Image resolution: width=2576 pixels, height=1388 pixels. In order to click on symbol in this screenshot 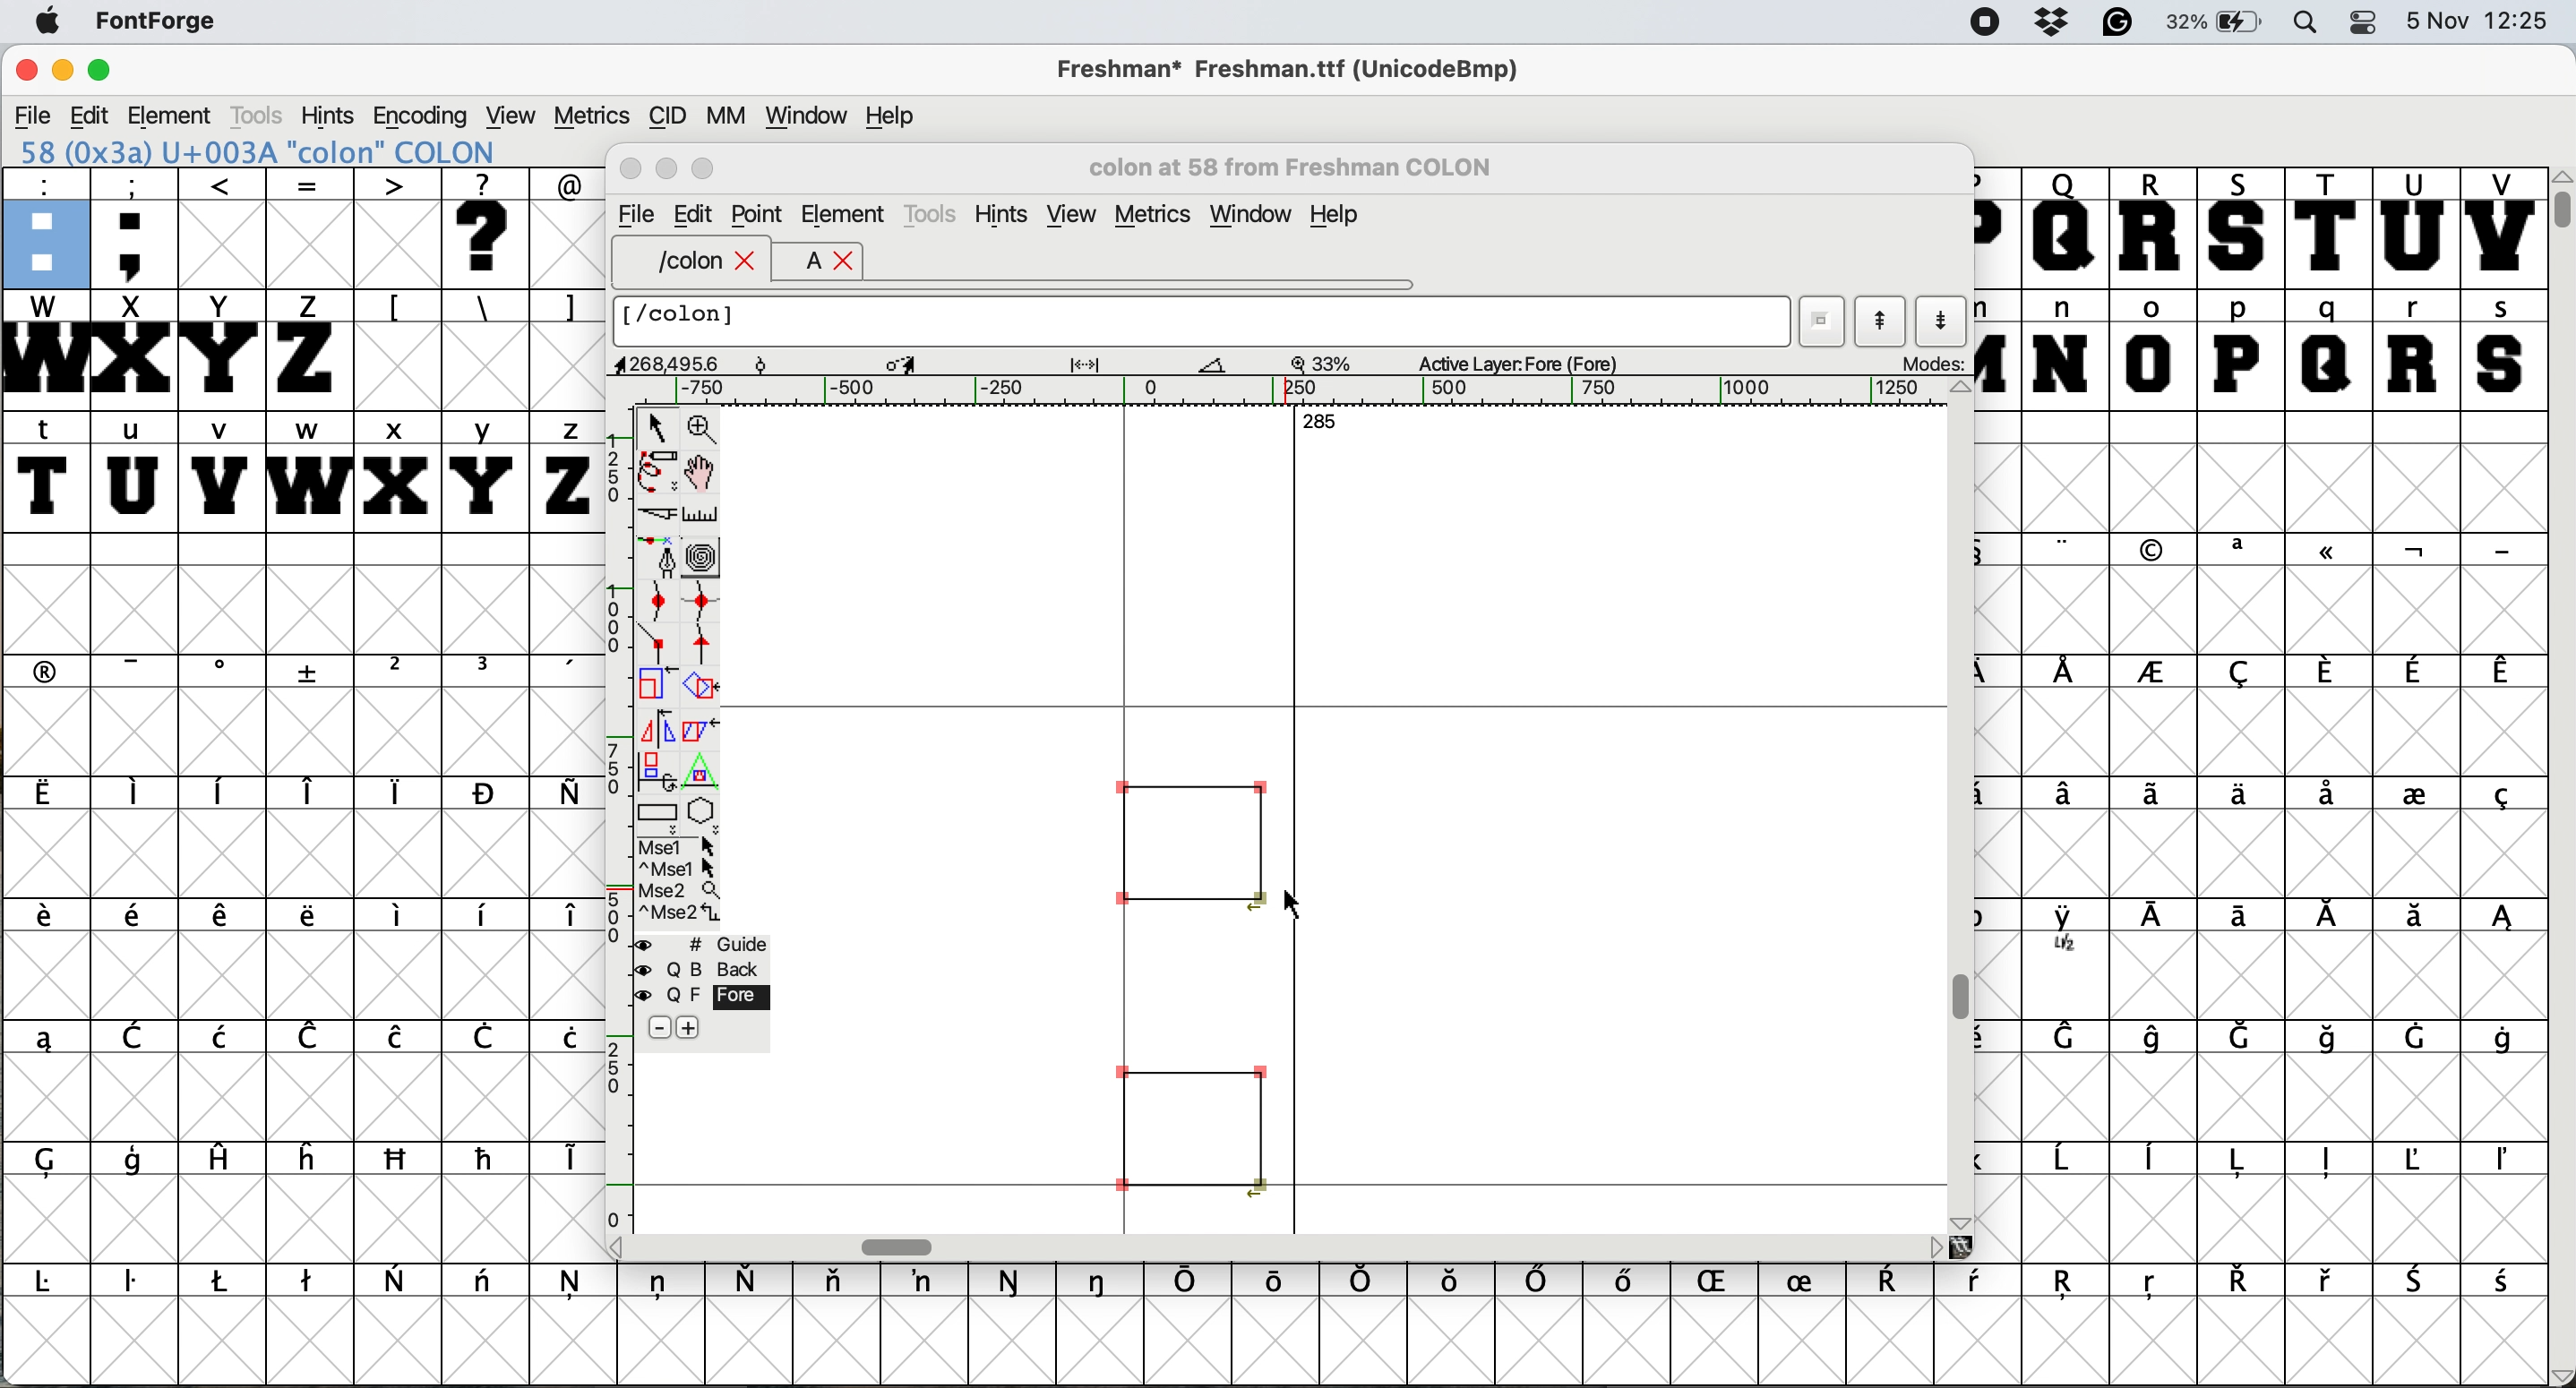, I will do `click(2068, 1287)`.